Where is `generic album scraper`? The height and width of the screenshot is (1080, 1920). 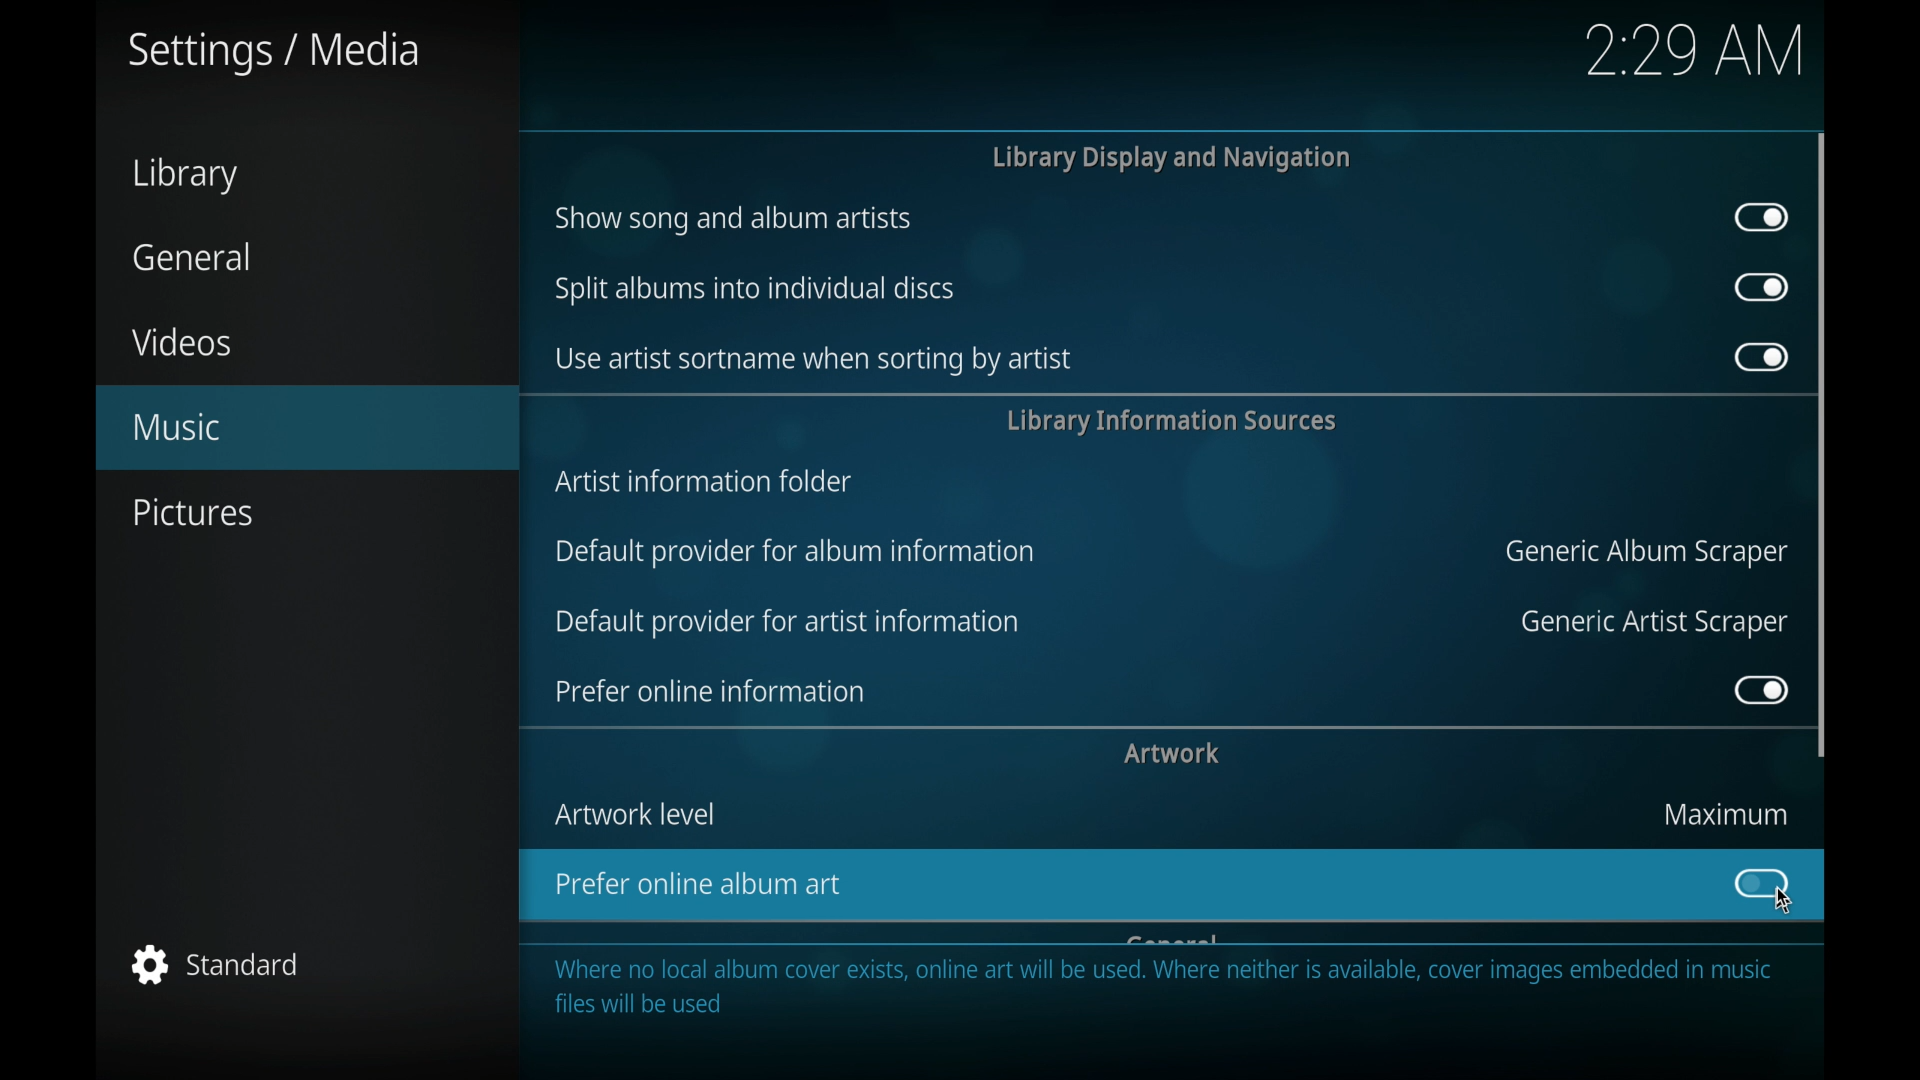
generic album scraper is located at coordinates (1643, 553).